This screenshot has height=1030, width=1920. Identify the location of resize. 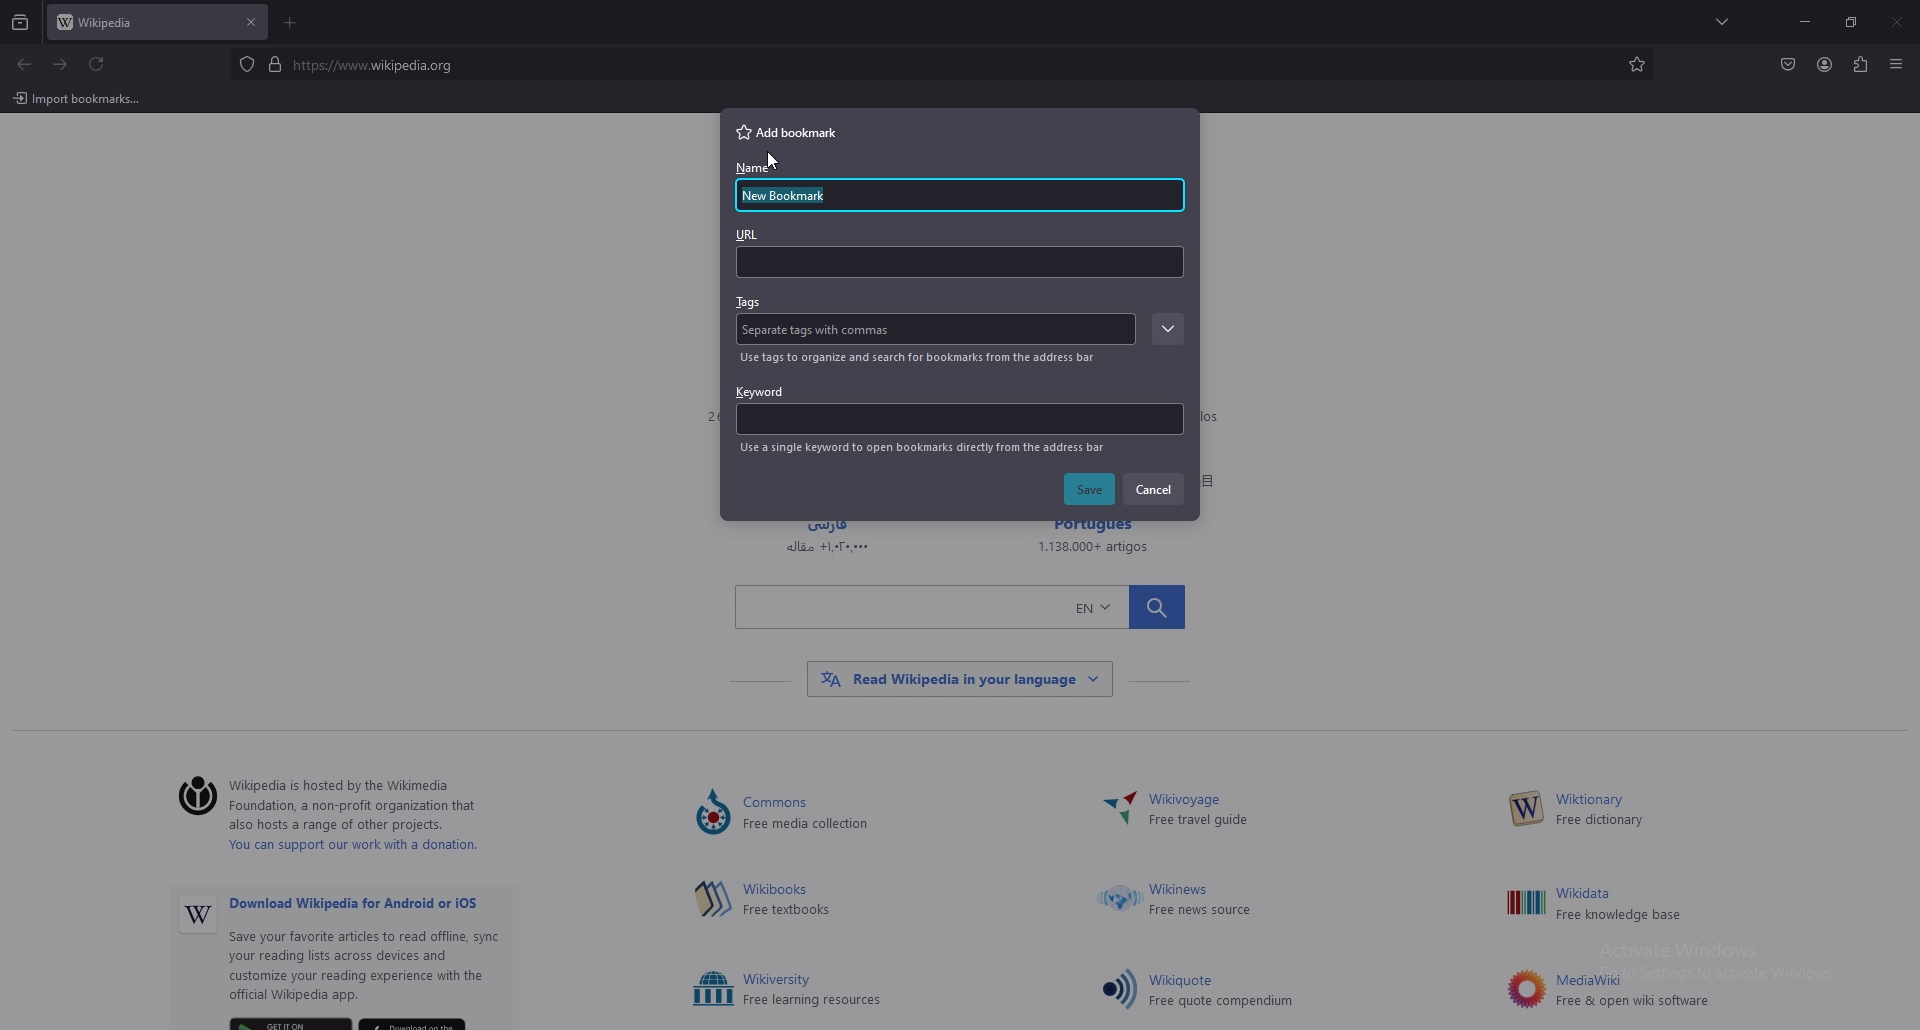
(1851, 23).